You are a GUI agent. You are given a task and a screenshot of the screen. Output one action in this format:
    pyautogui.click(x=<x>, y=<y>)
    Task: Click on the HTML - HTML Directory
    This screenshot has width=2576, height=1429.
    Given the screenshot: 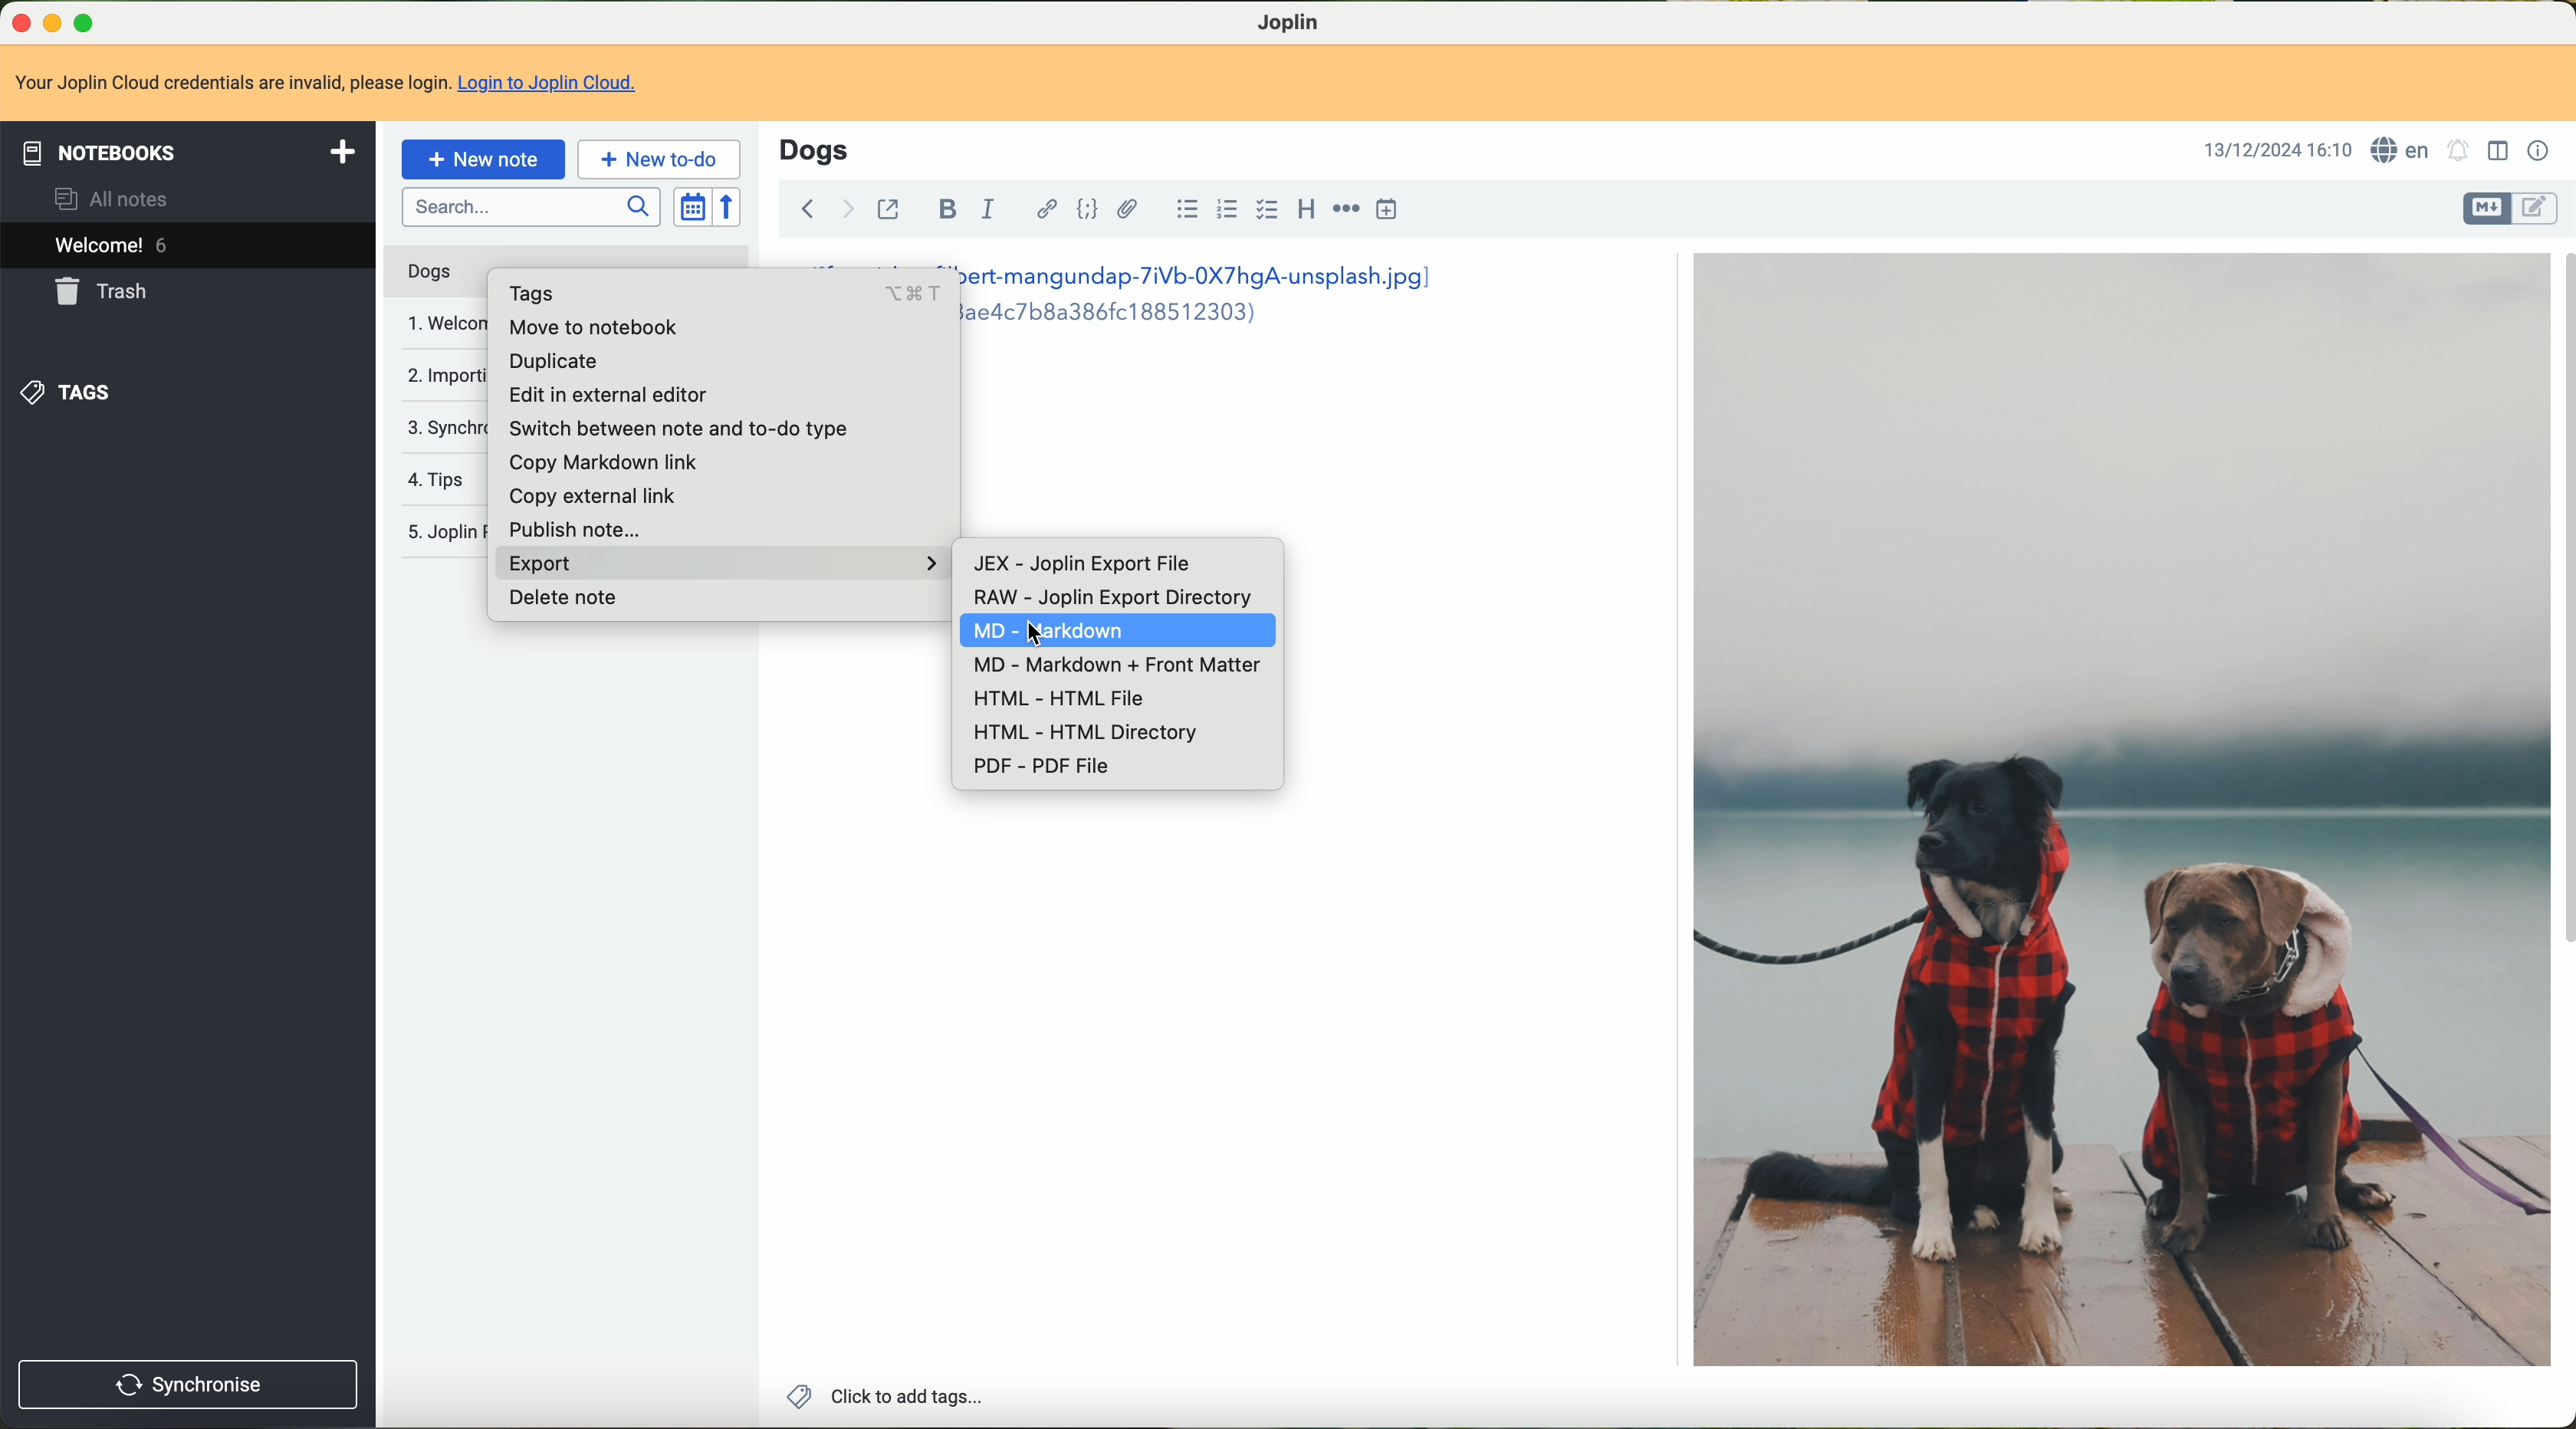 What is the action you would take?
    pyautogui.click(x=1090, y=733)
    